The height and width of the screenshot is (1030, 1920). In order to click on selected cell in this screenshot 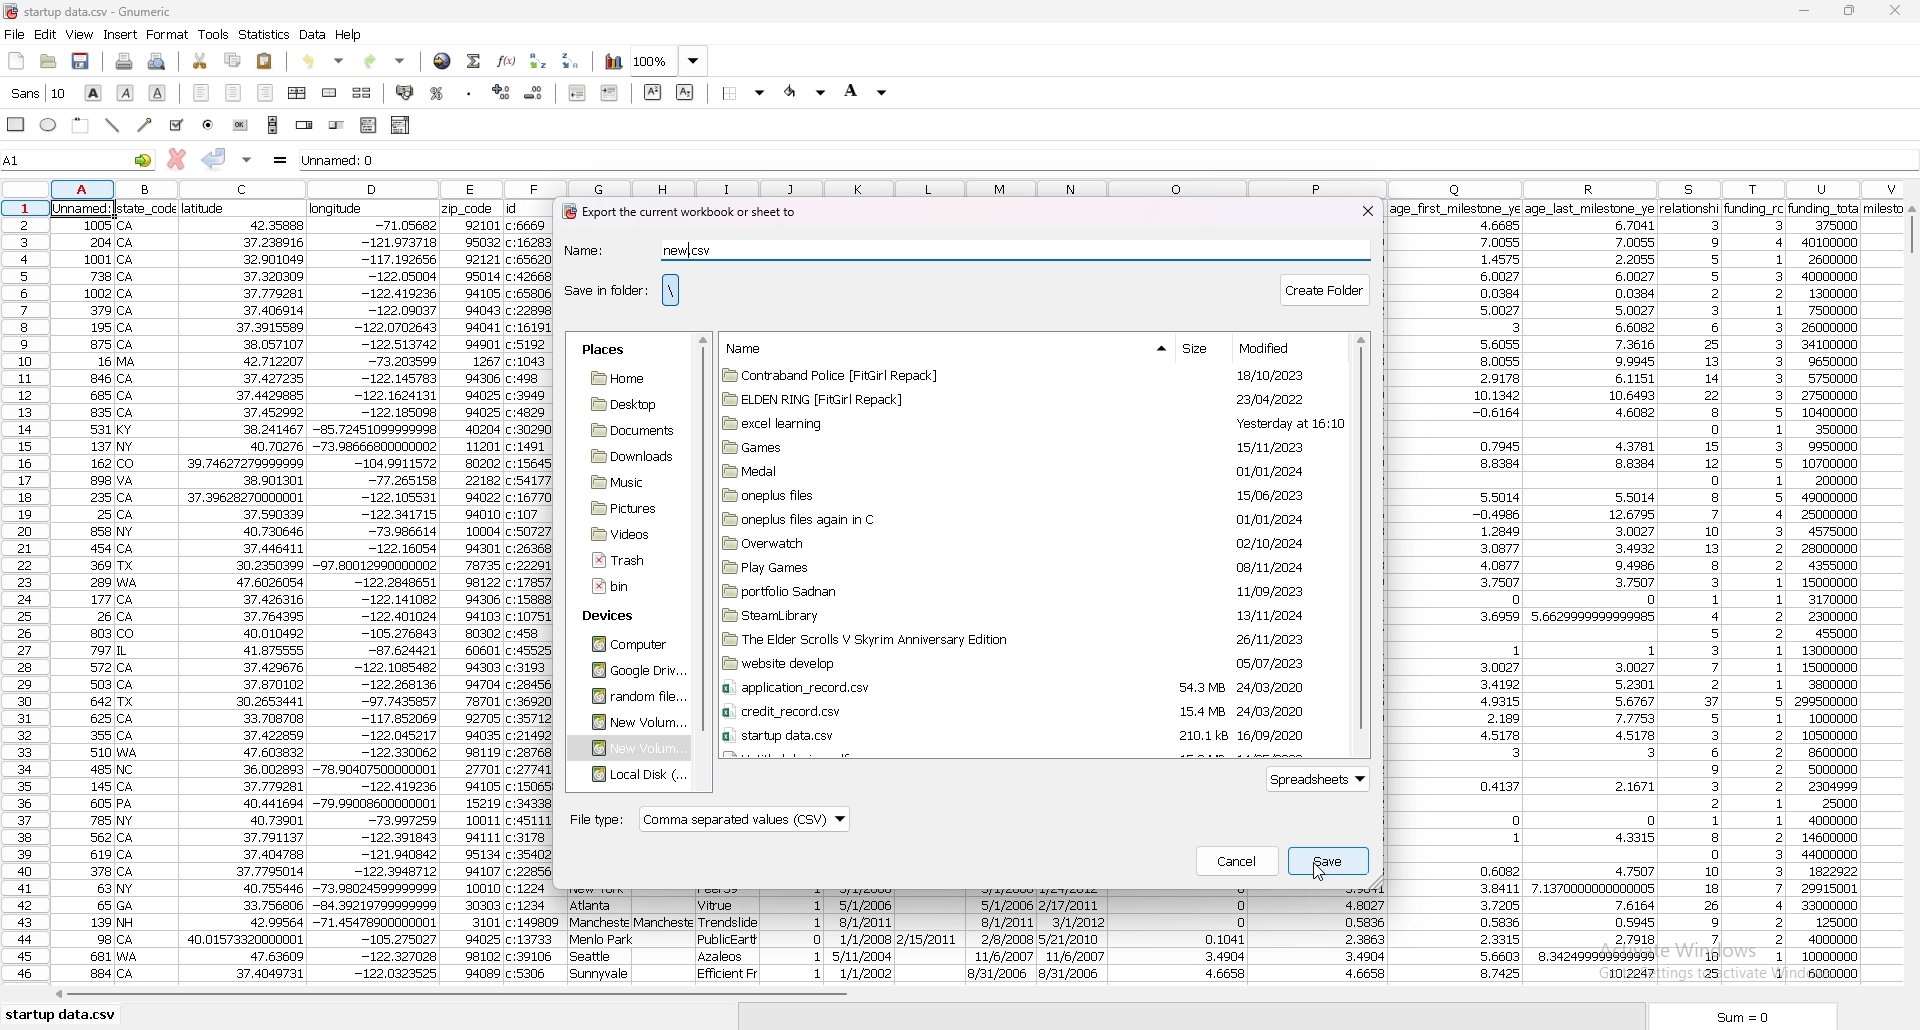, I will do `click(78, 159)`.